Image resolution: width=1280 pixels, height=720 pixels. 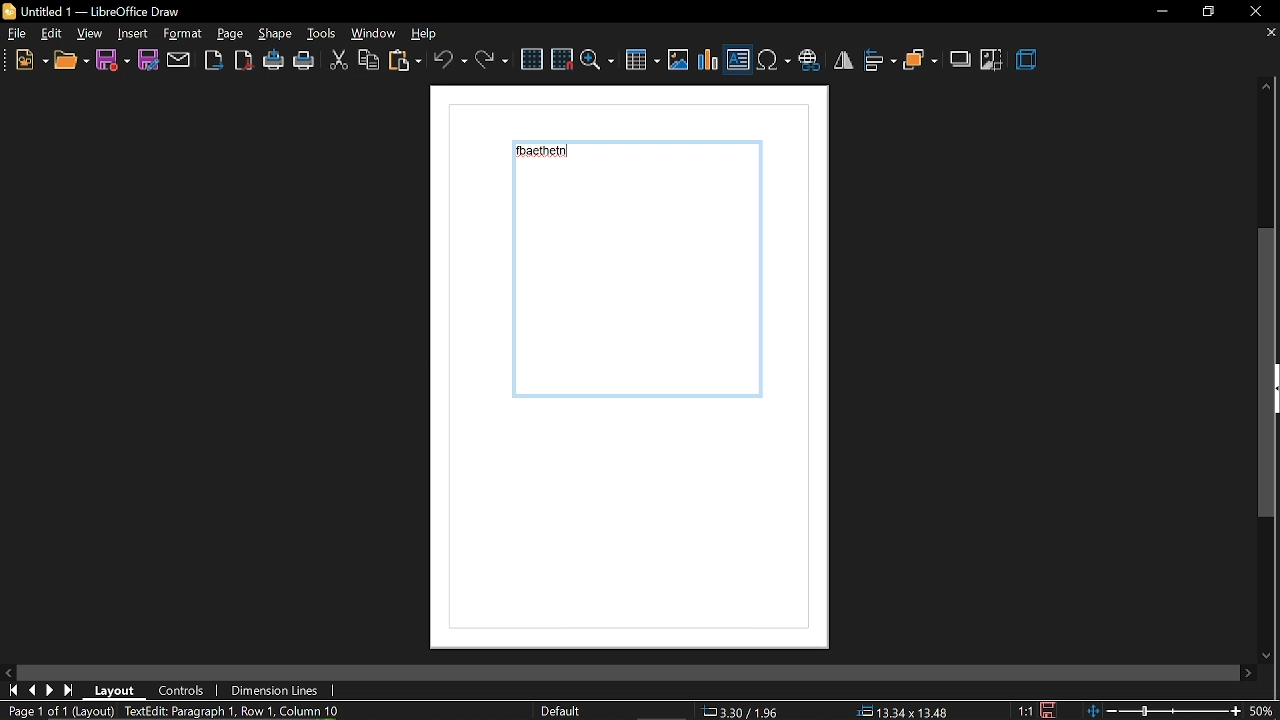 What do you see at coordinates (52, 34) in the screenshot?
I see `edit` at bounding box center [52, 34].